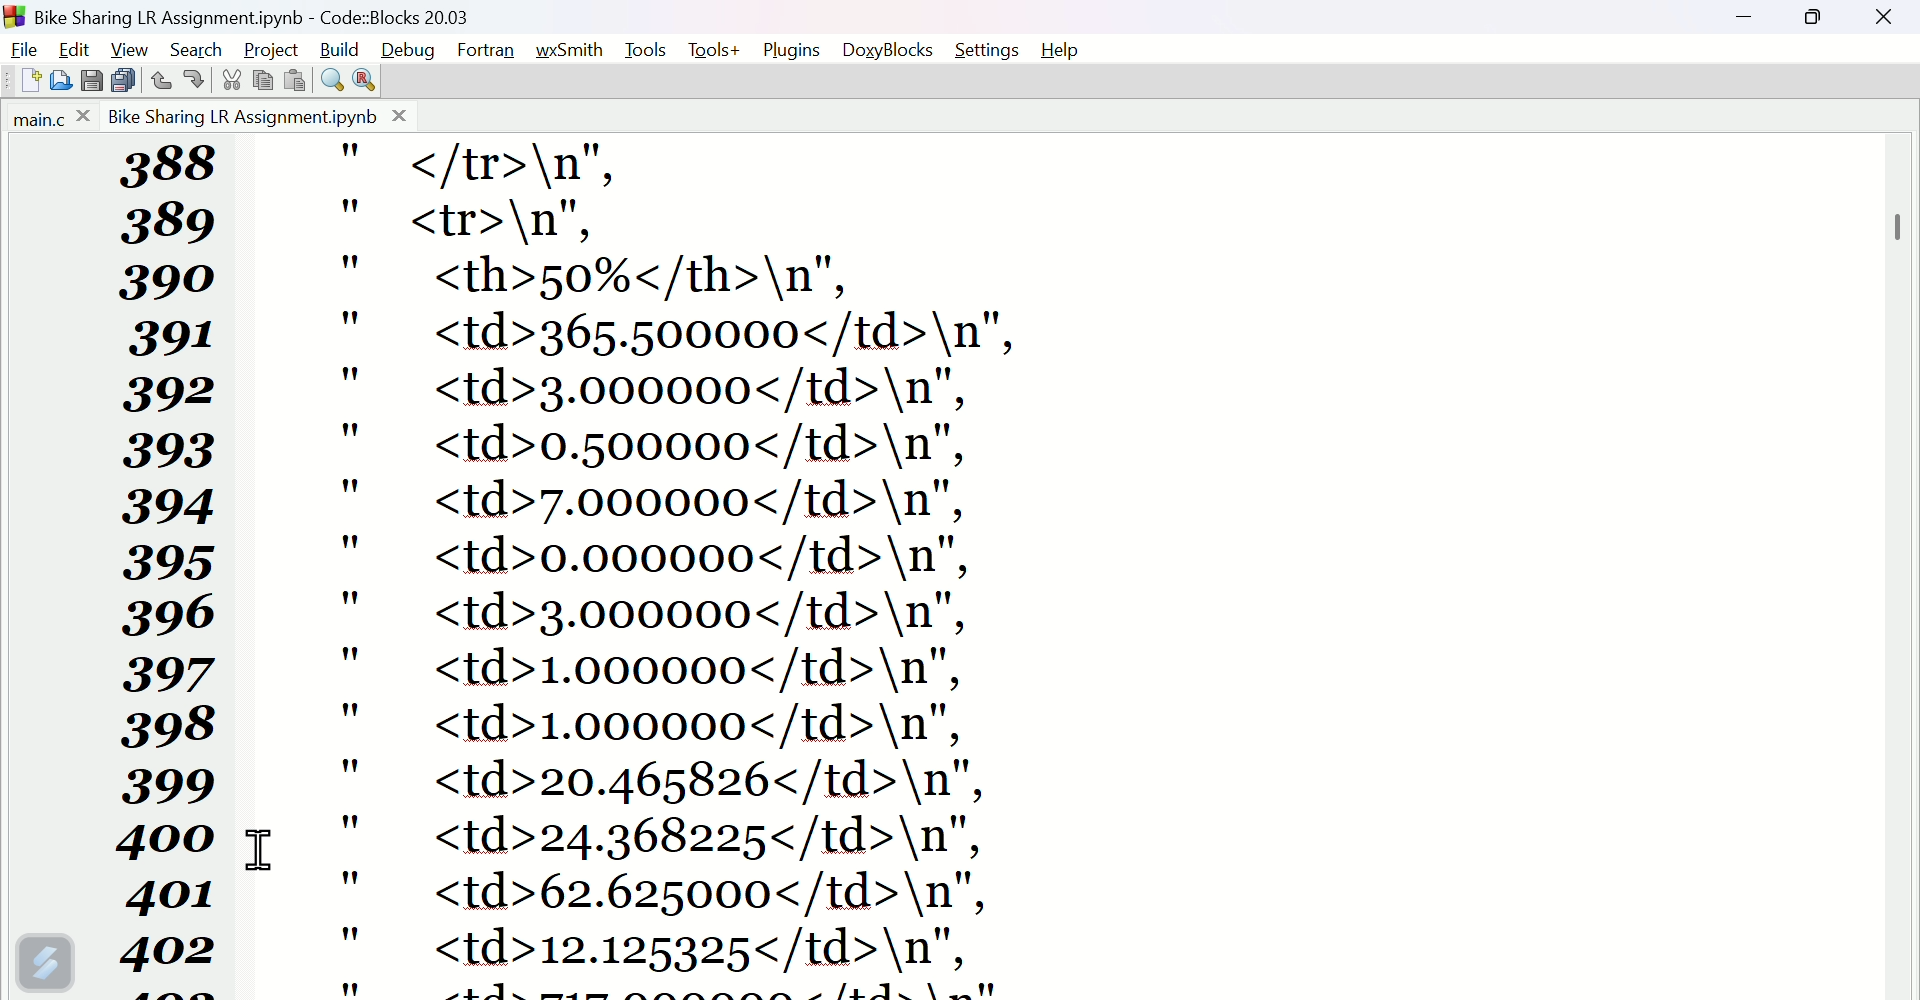 The width and height of the screenshot is (1920, 1000). I want to click on Open, so click(65, 81).